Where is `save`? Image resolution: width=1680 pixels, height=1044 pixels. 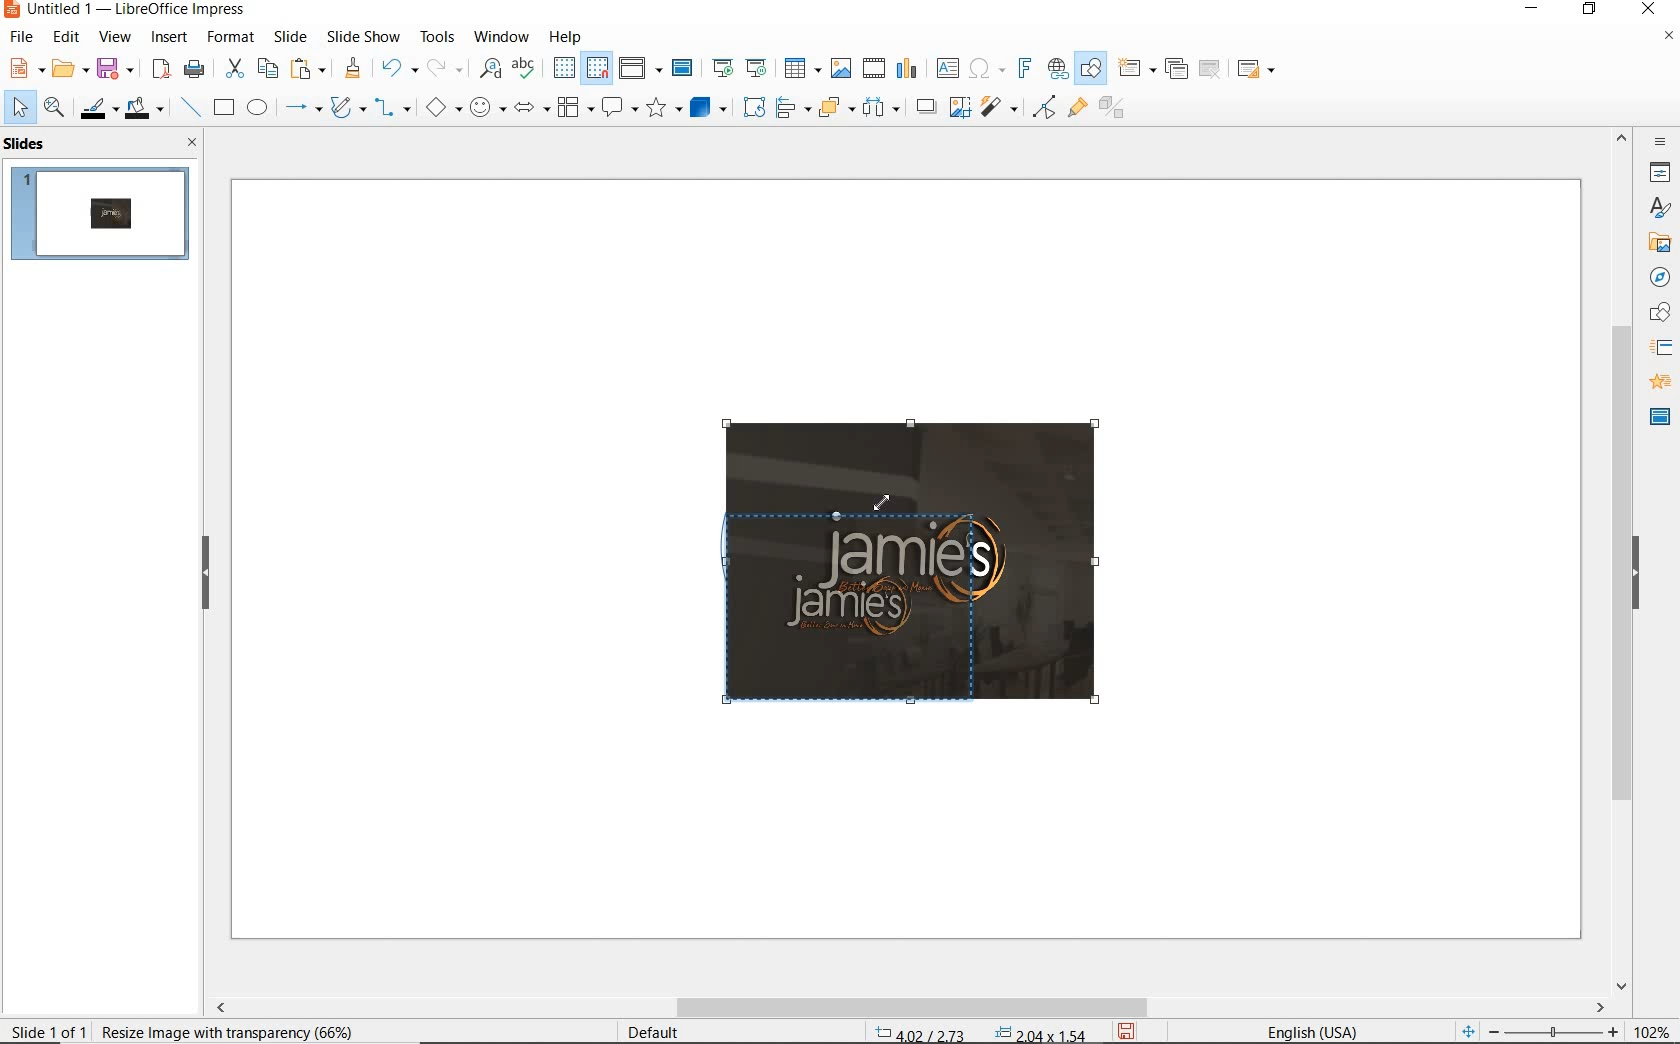
save is located at coordinates (1128, 1030).